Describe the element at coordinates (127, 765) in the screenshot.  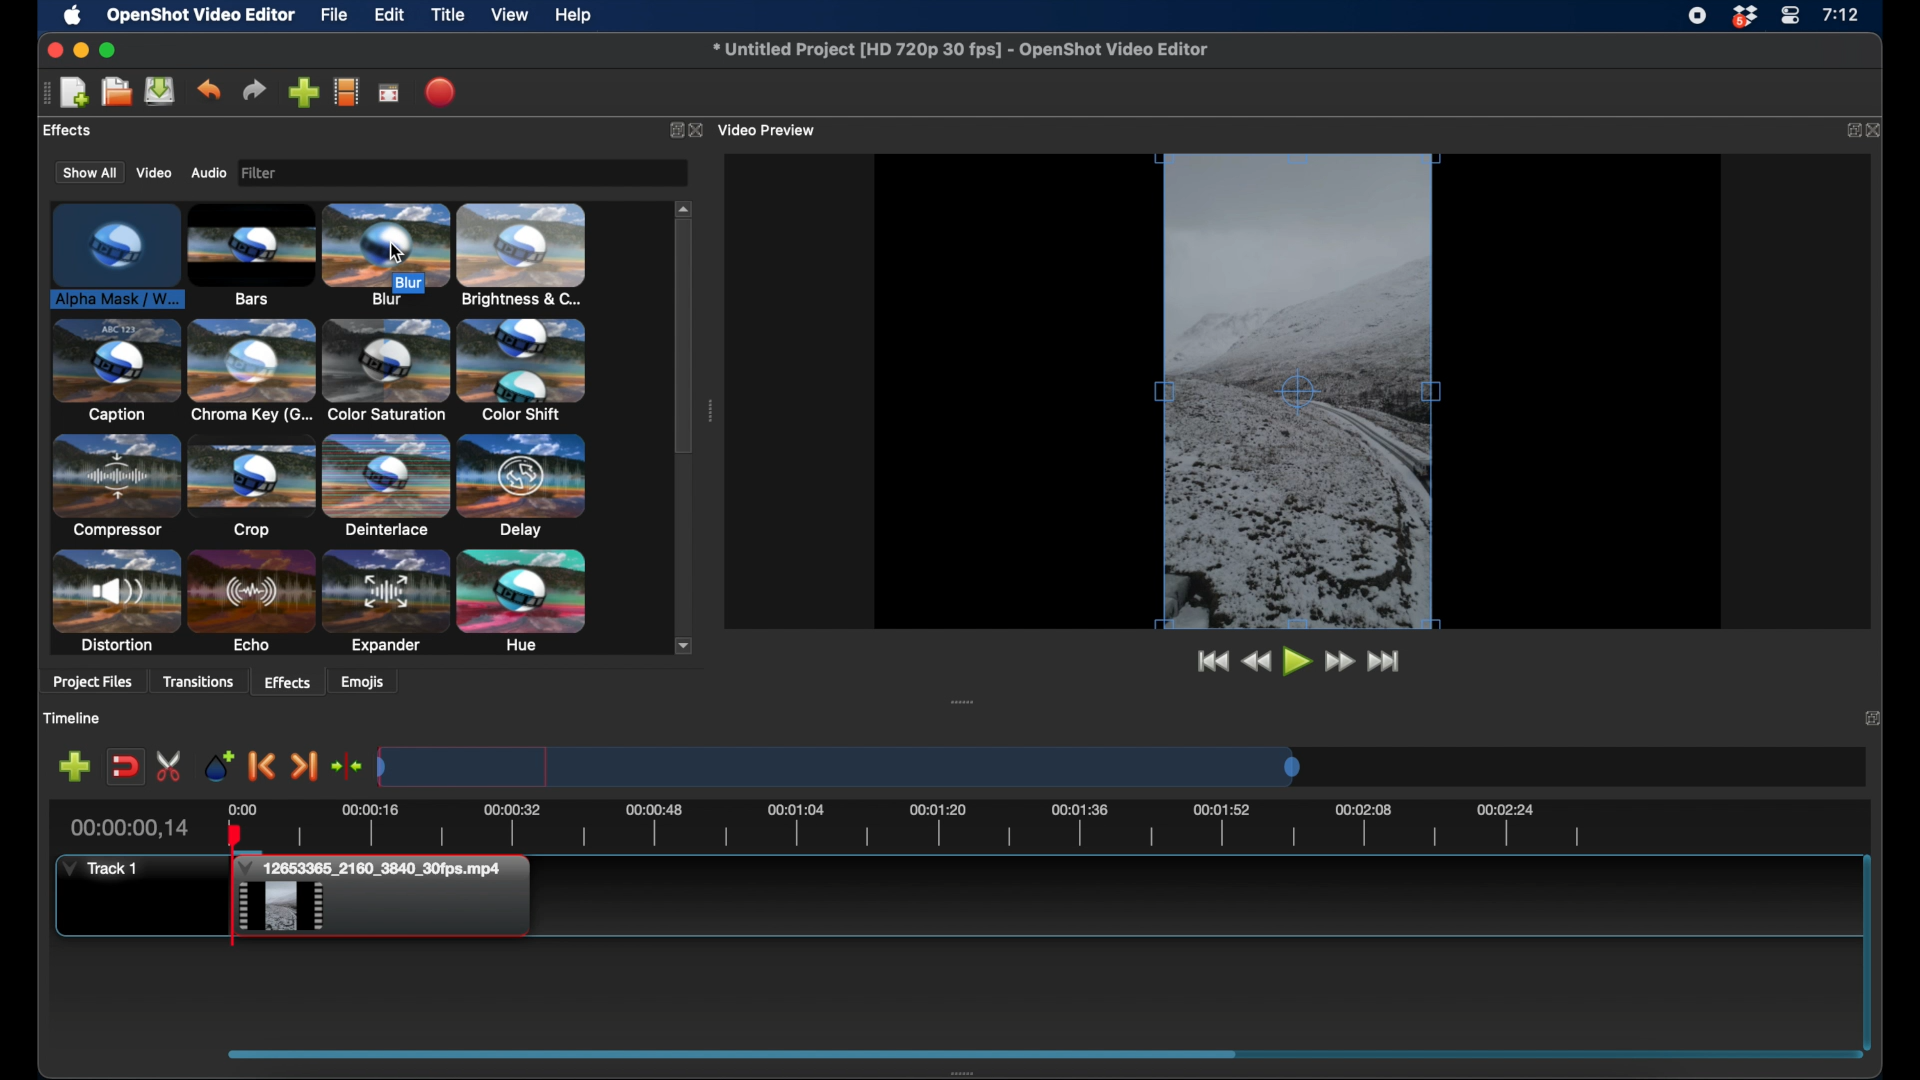
I see `disbale snapping` at that location.